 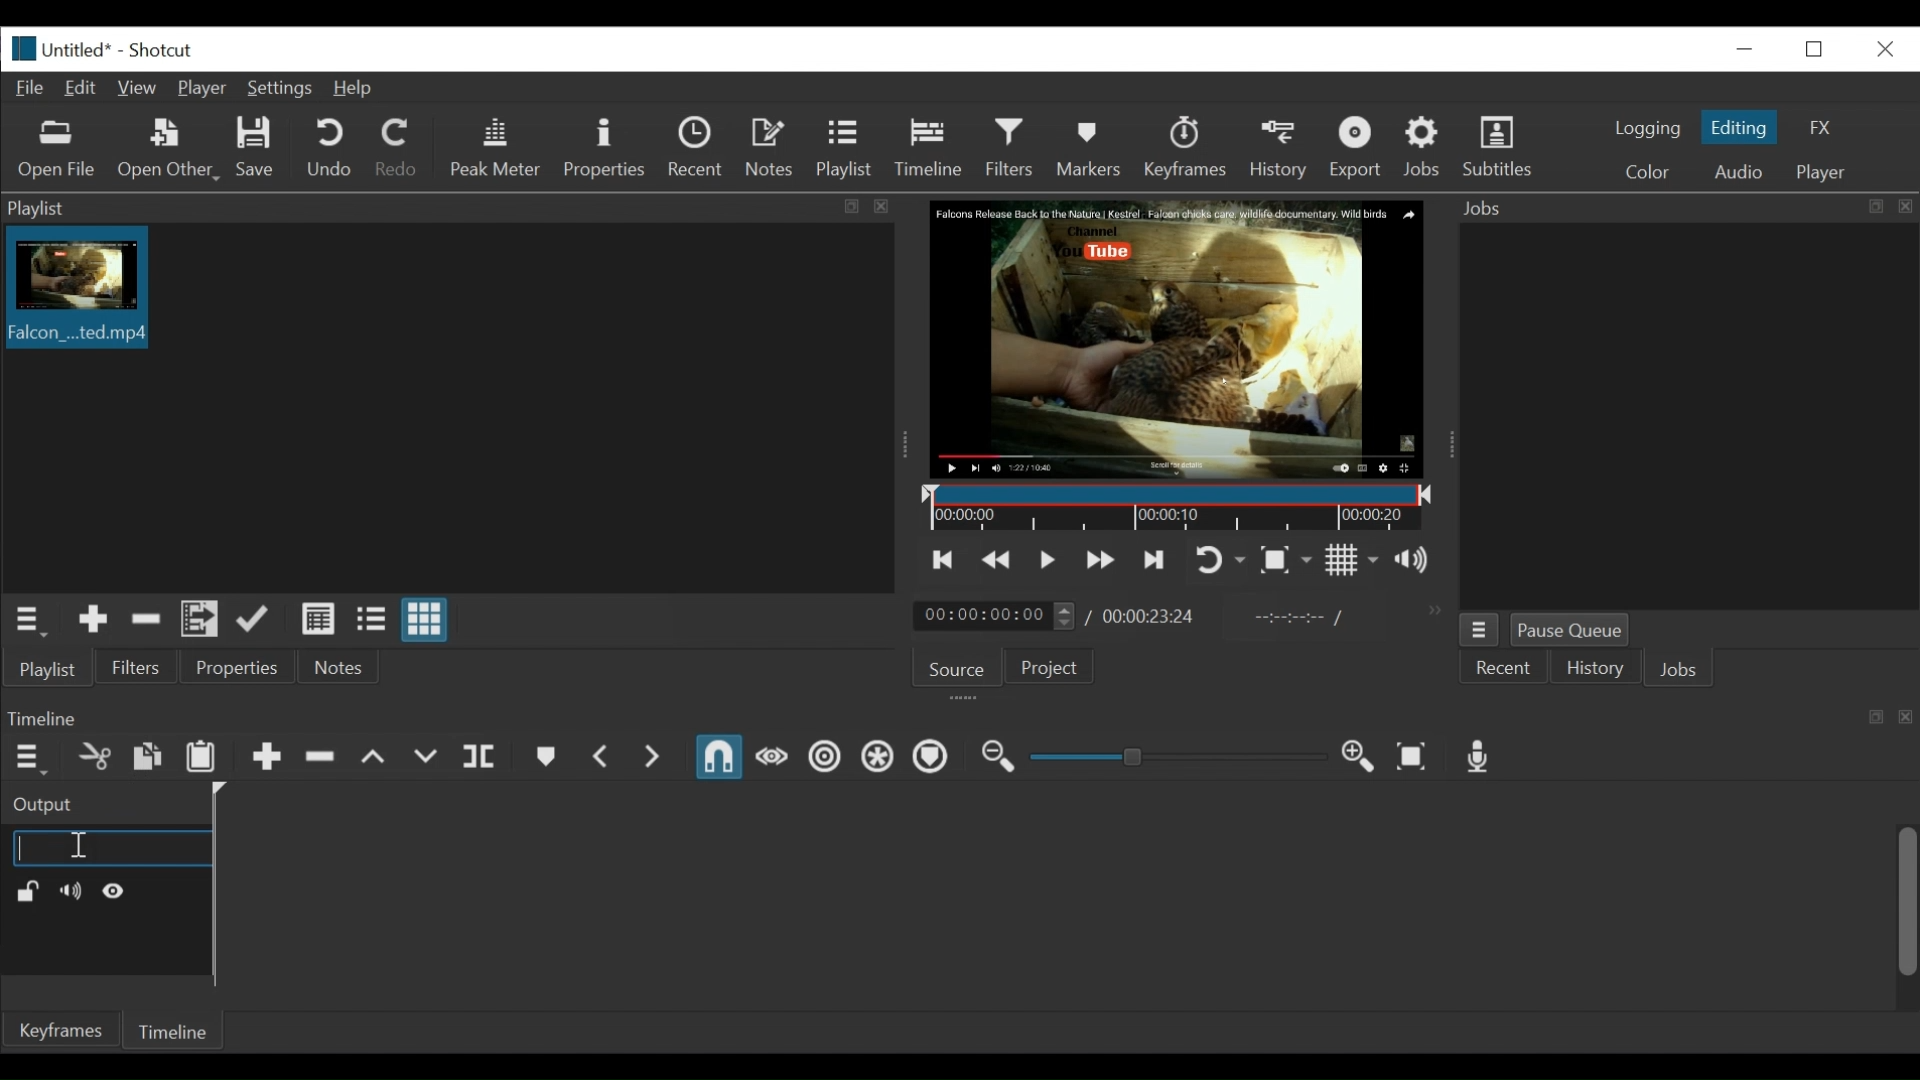 What do you see at coordinates (147, 620) in the screenshot?
I see `Remove cut` at bounding box center [147, 620].